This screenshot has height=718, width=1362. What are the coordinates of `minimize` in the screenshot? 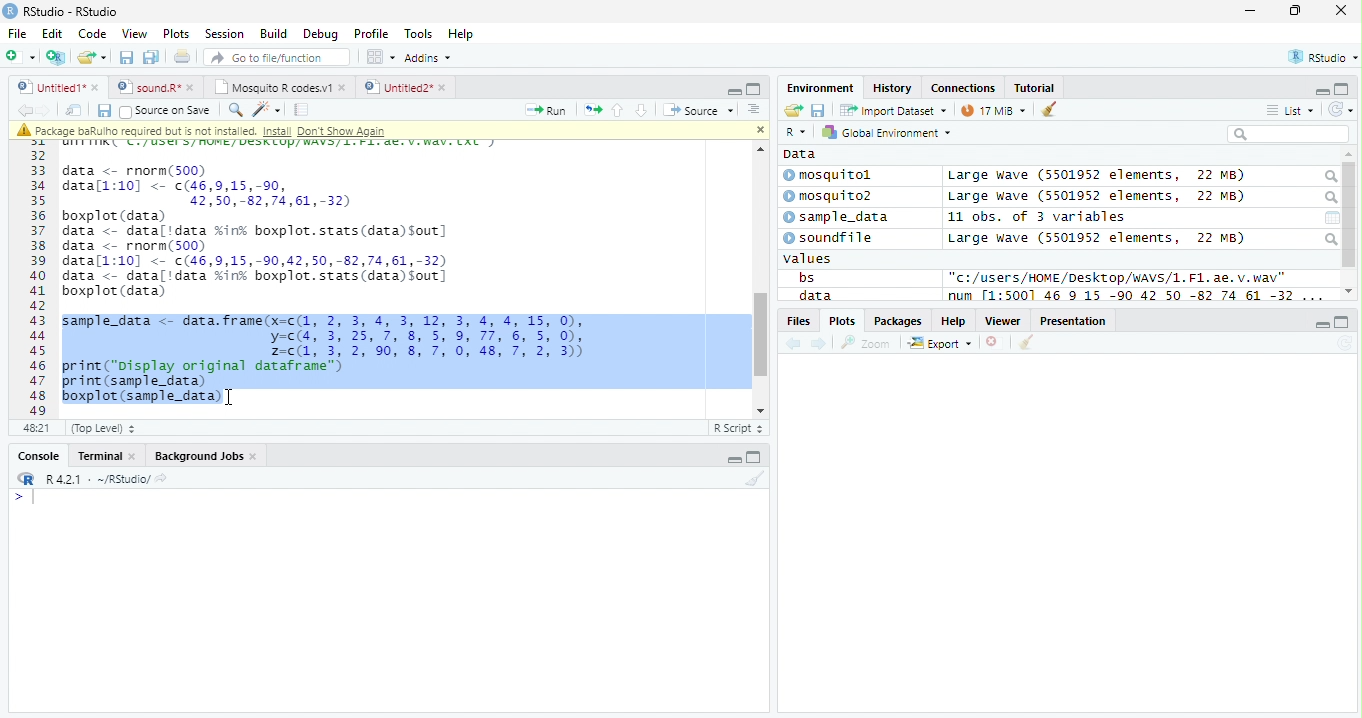 It's located at (732, 456).